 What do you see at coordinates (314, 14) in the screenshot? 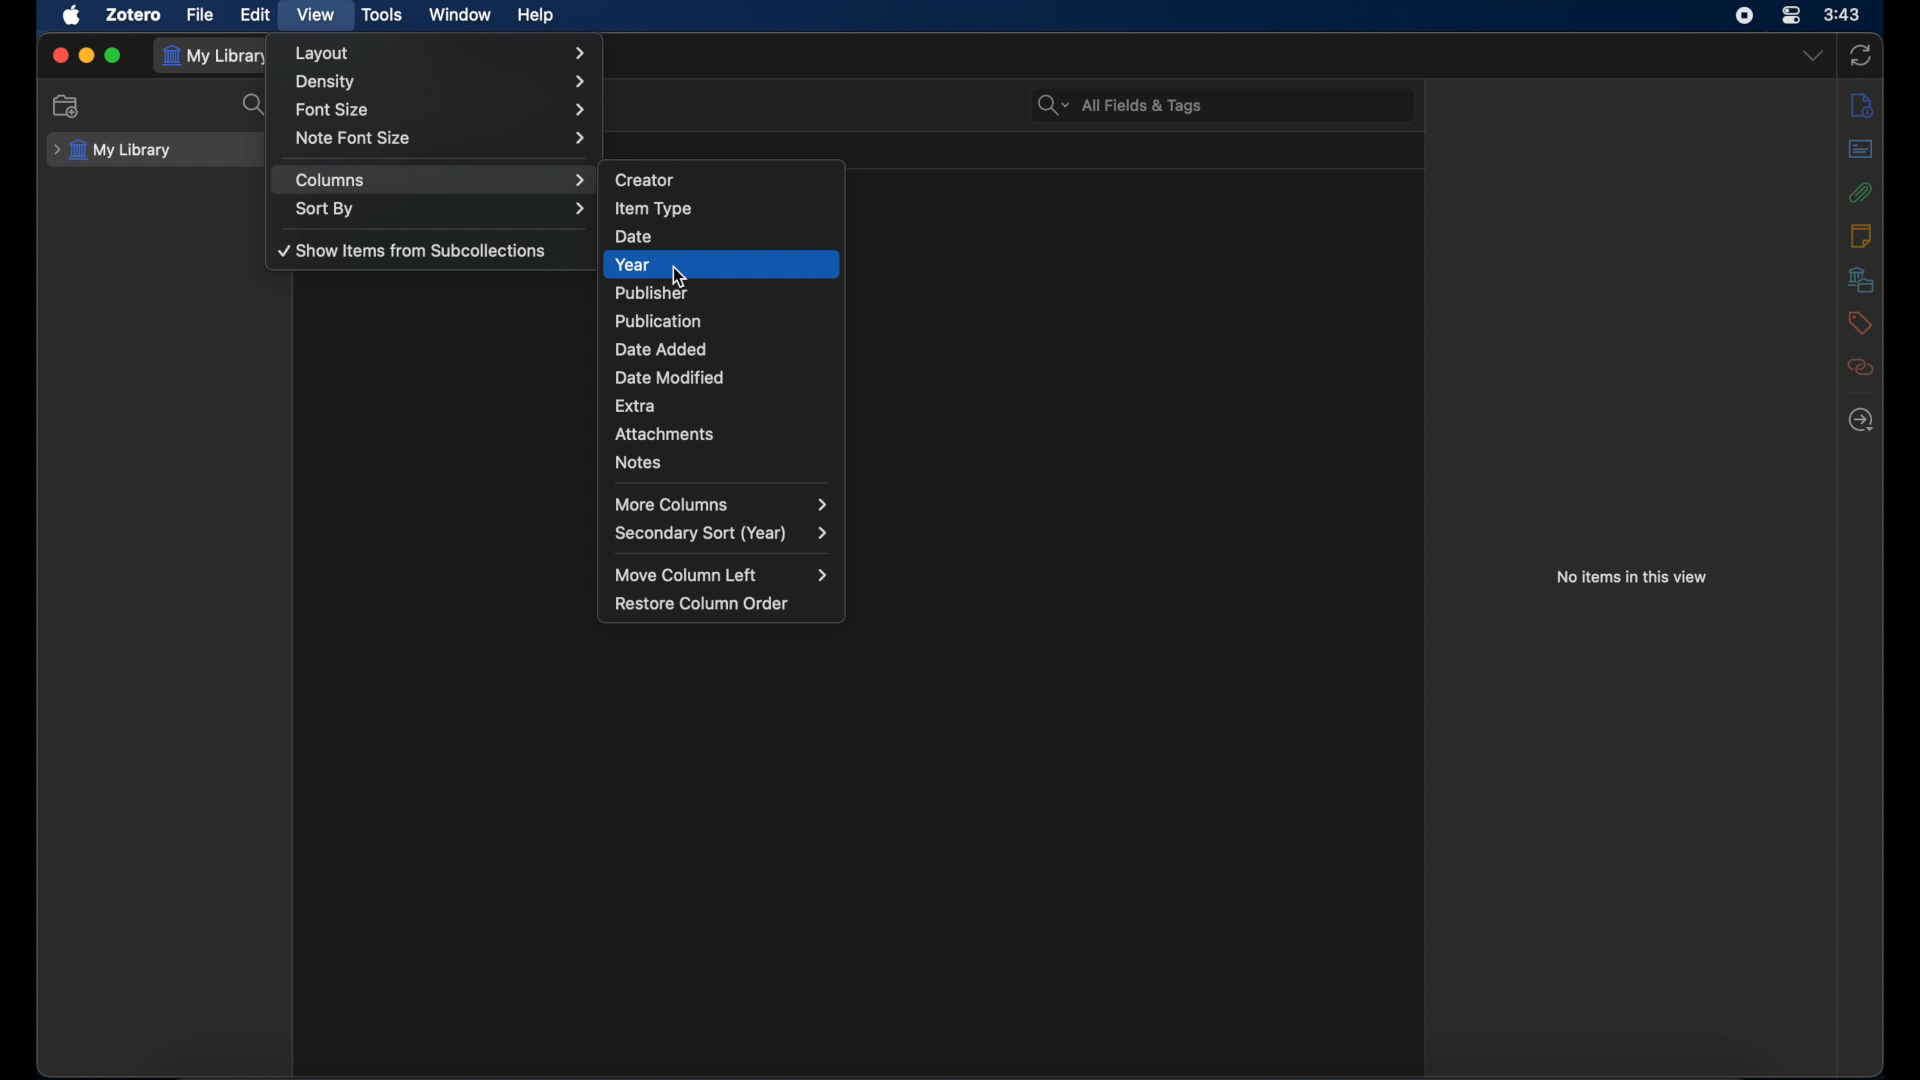
I see `view` at bounding box center [314, 14].